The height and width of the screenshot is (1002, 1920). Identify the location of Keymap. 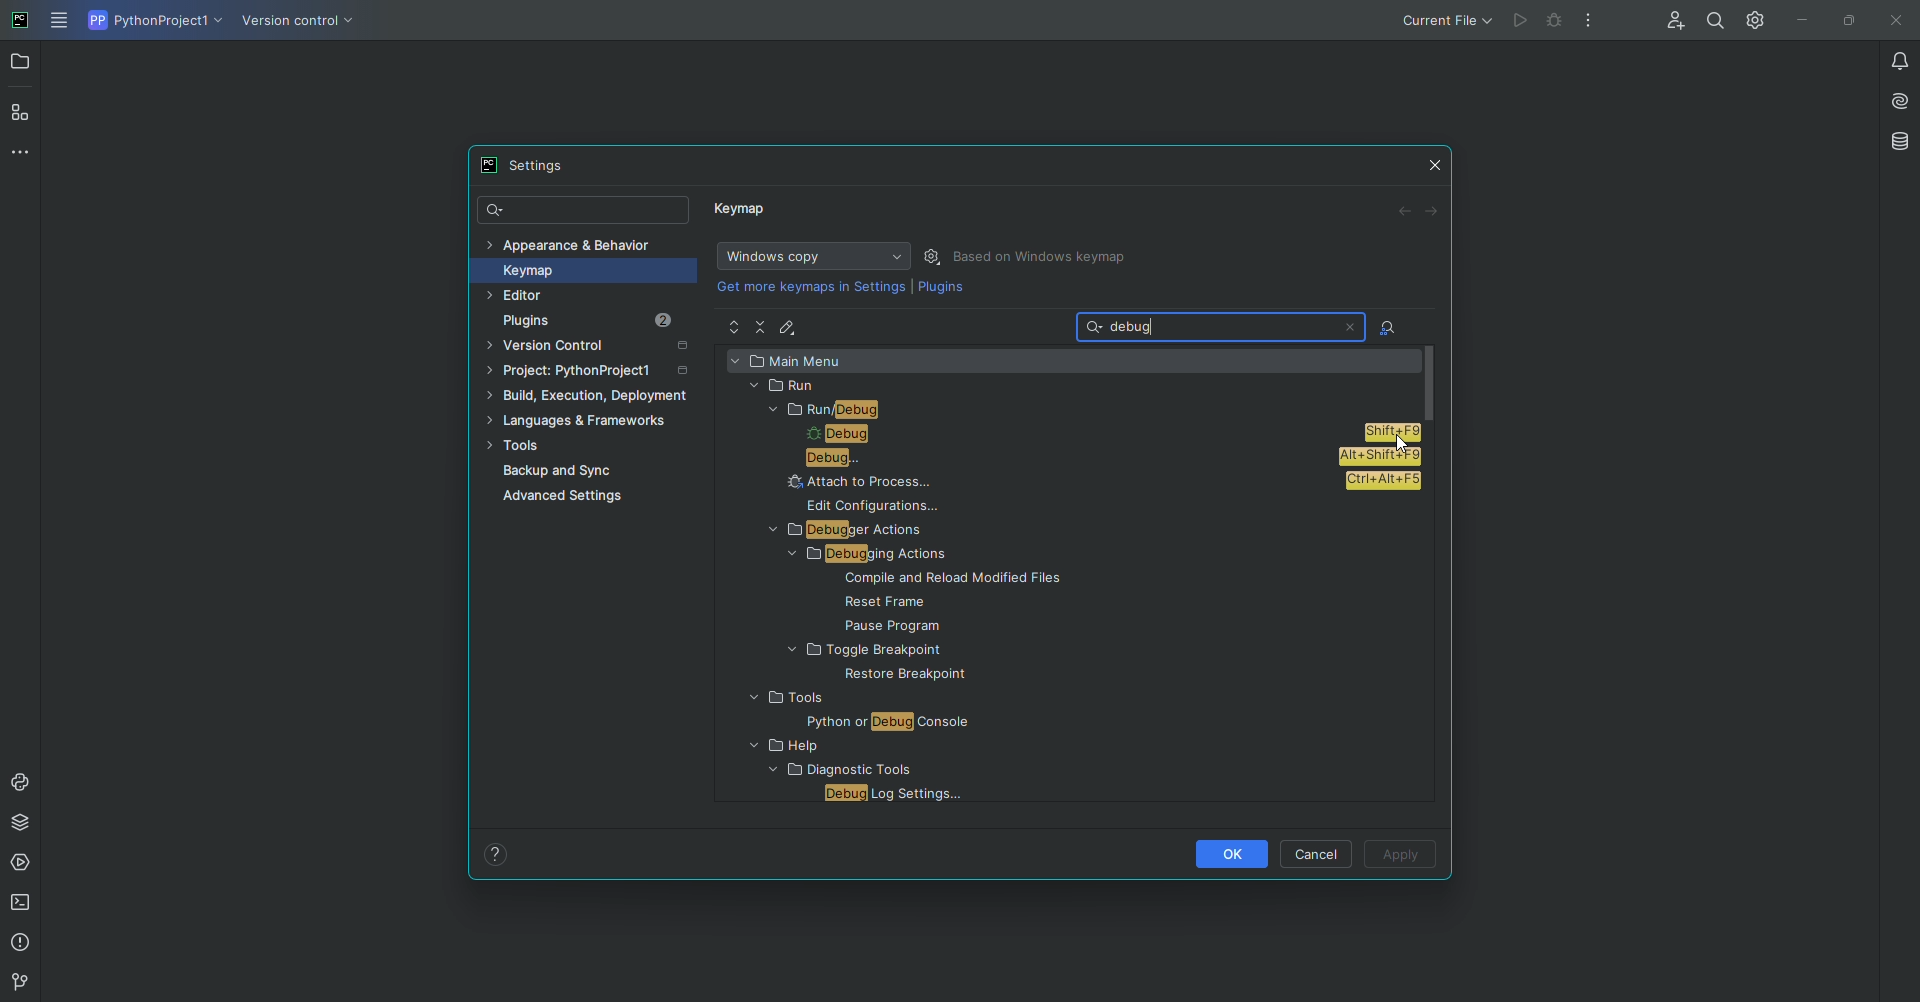
(576, 270).